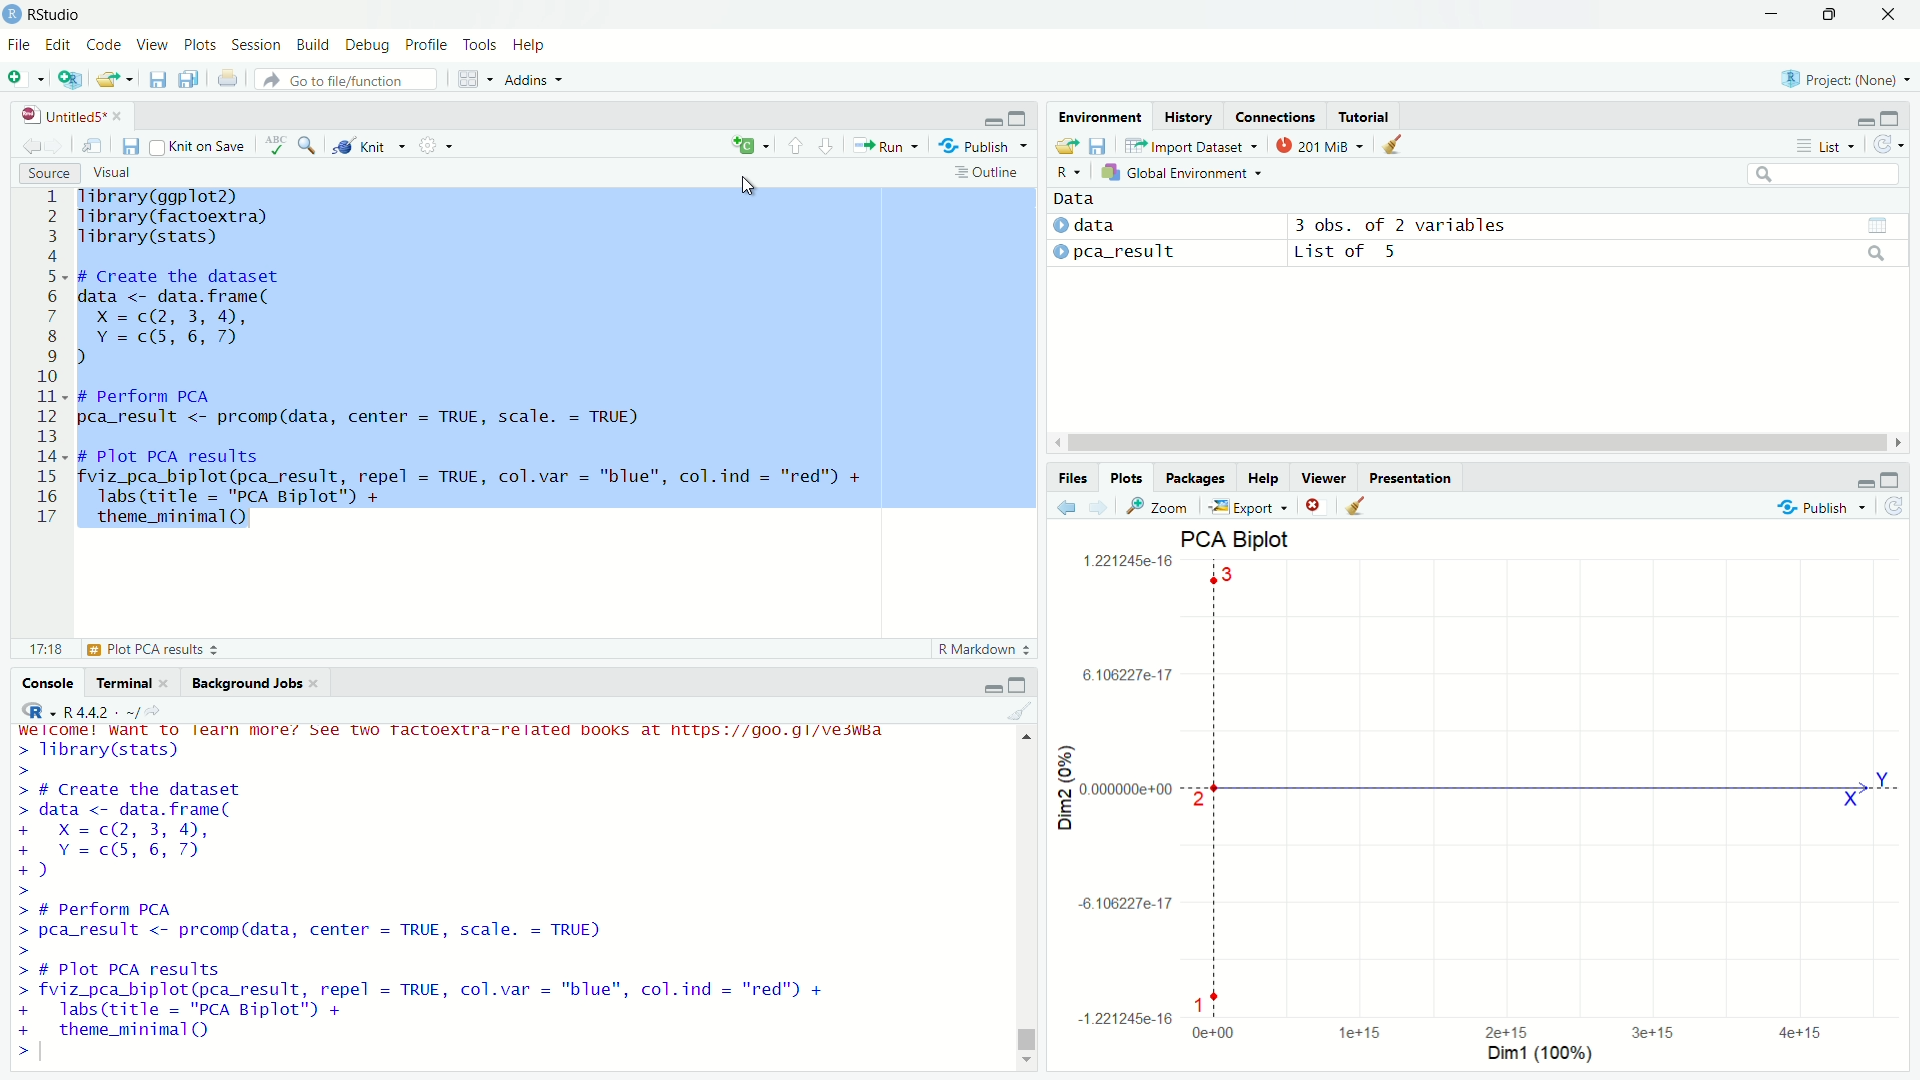 The image size is (1920, 1080). What do you see at coordinates (1274, 116) in the screenshot?
I see `connections` at bounding box center [1274, 116].